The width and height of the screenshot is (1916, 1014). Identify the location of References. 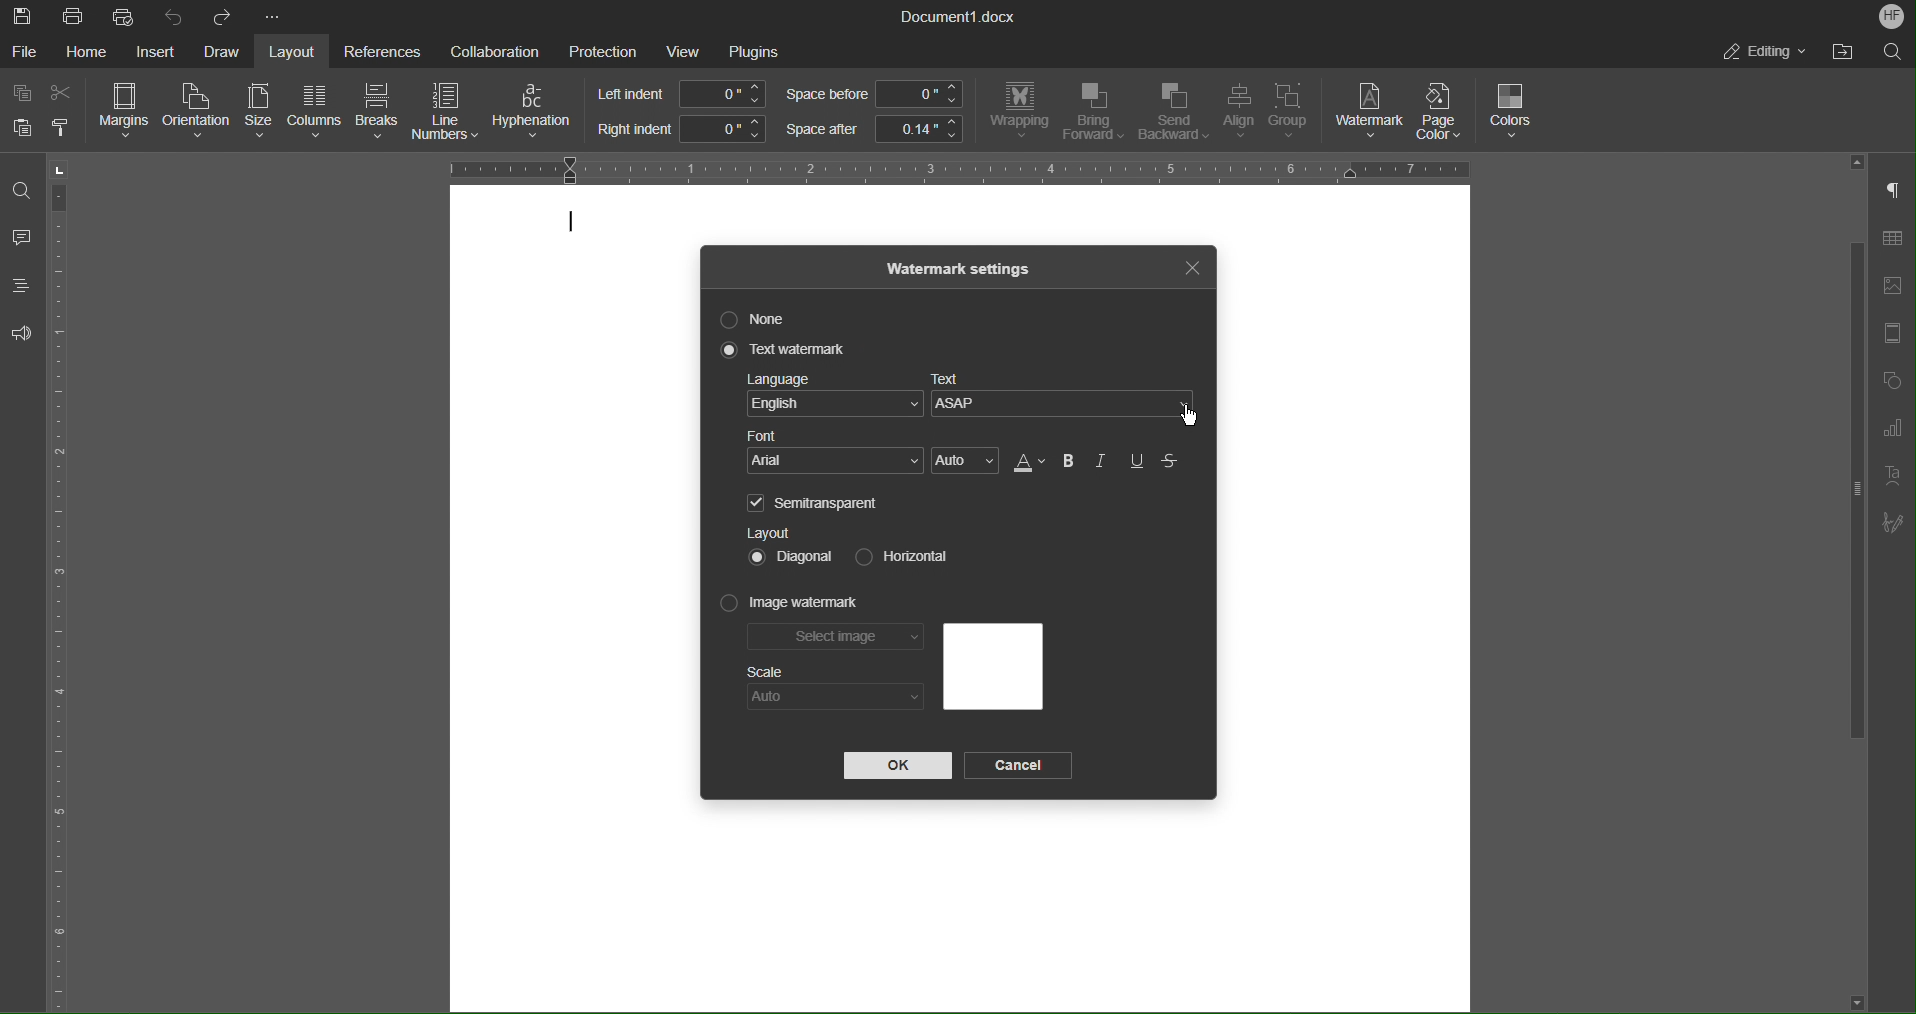
(379, 51).